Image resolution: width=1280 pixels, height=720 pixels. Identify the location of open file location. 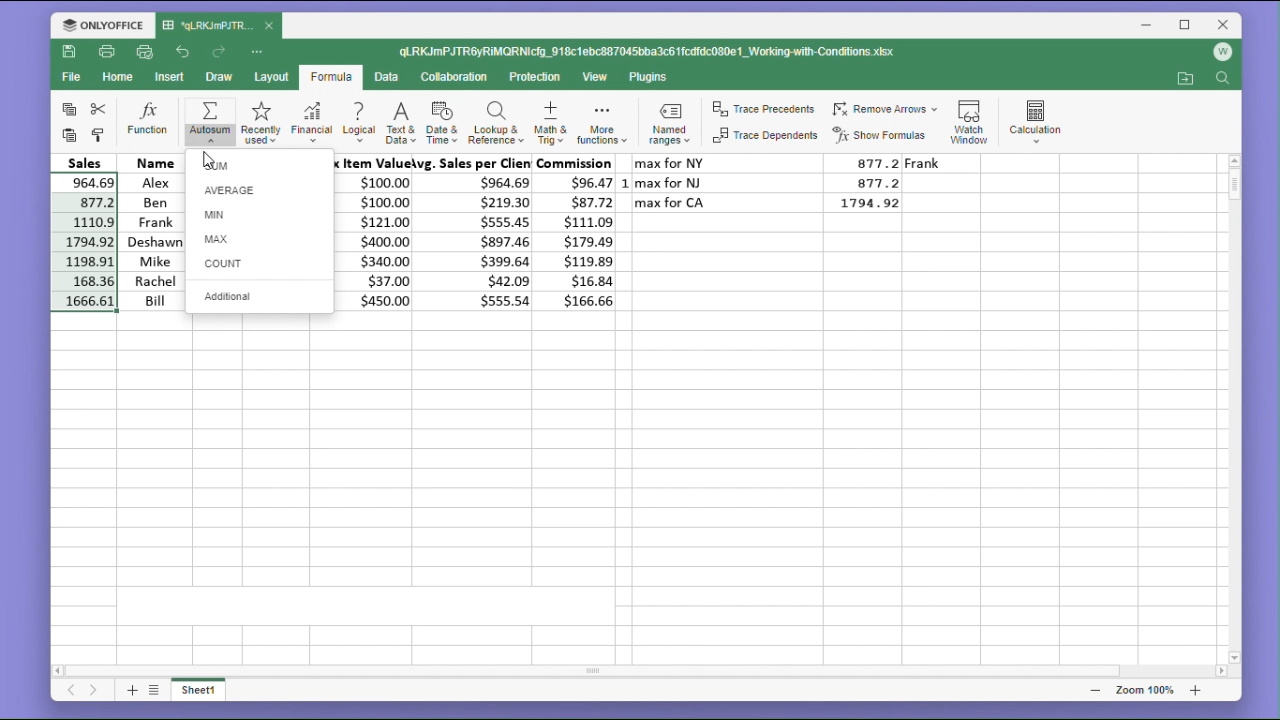
(1185, 79).